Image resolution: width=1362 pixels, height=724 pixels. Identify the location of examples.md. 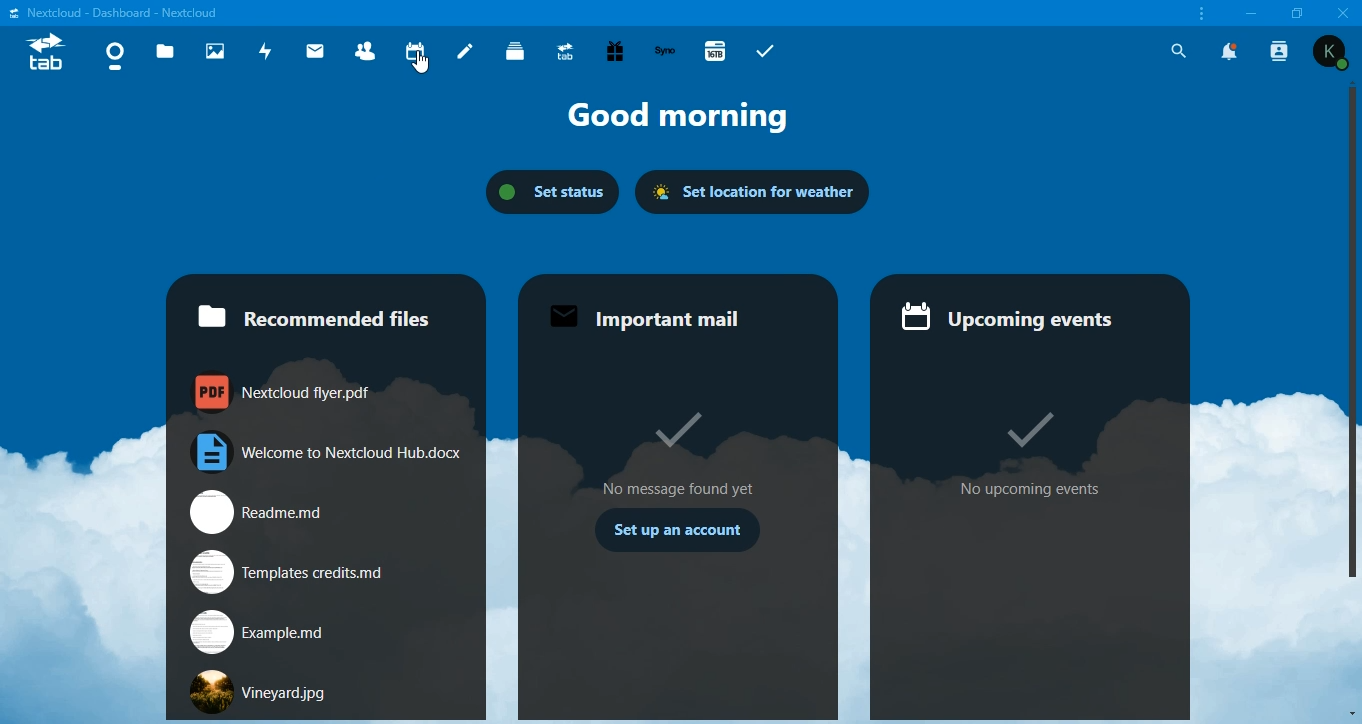
(259, 631).